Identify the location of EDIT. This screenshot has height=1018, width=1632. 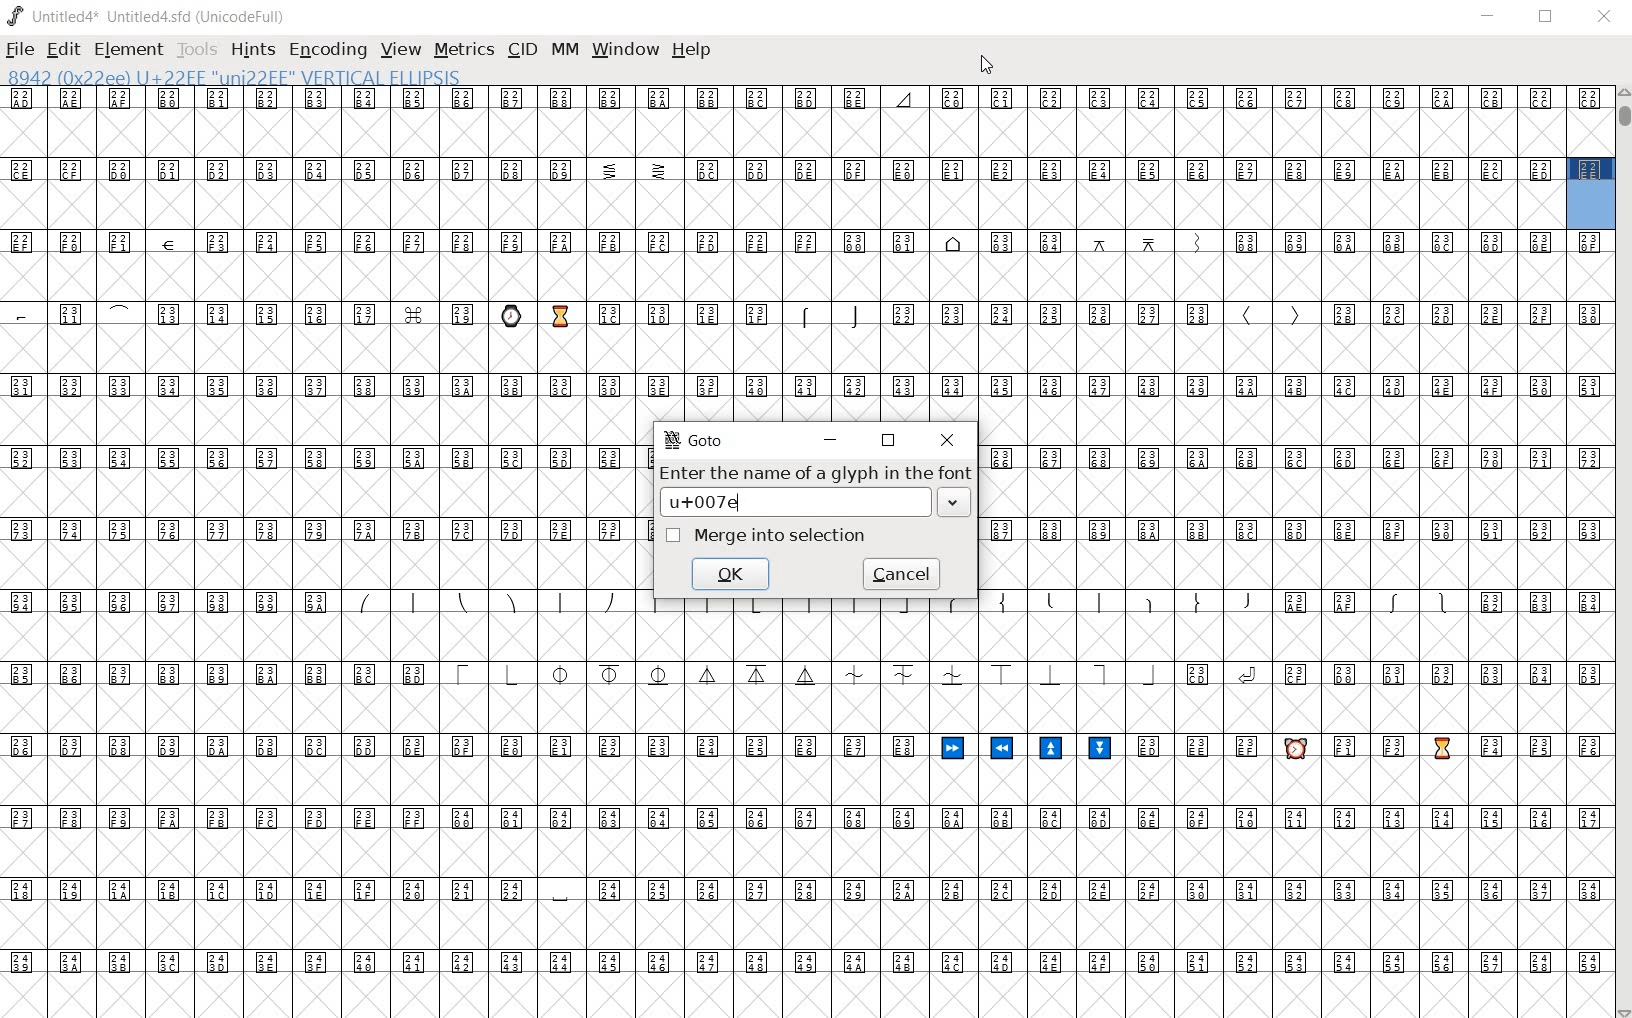
(61, 49).